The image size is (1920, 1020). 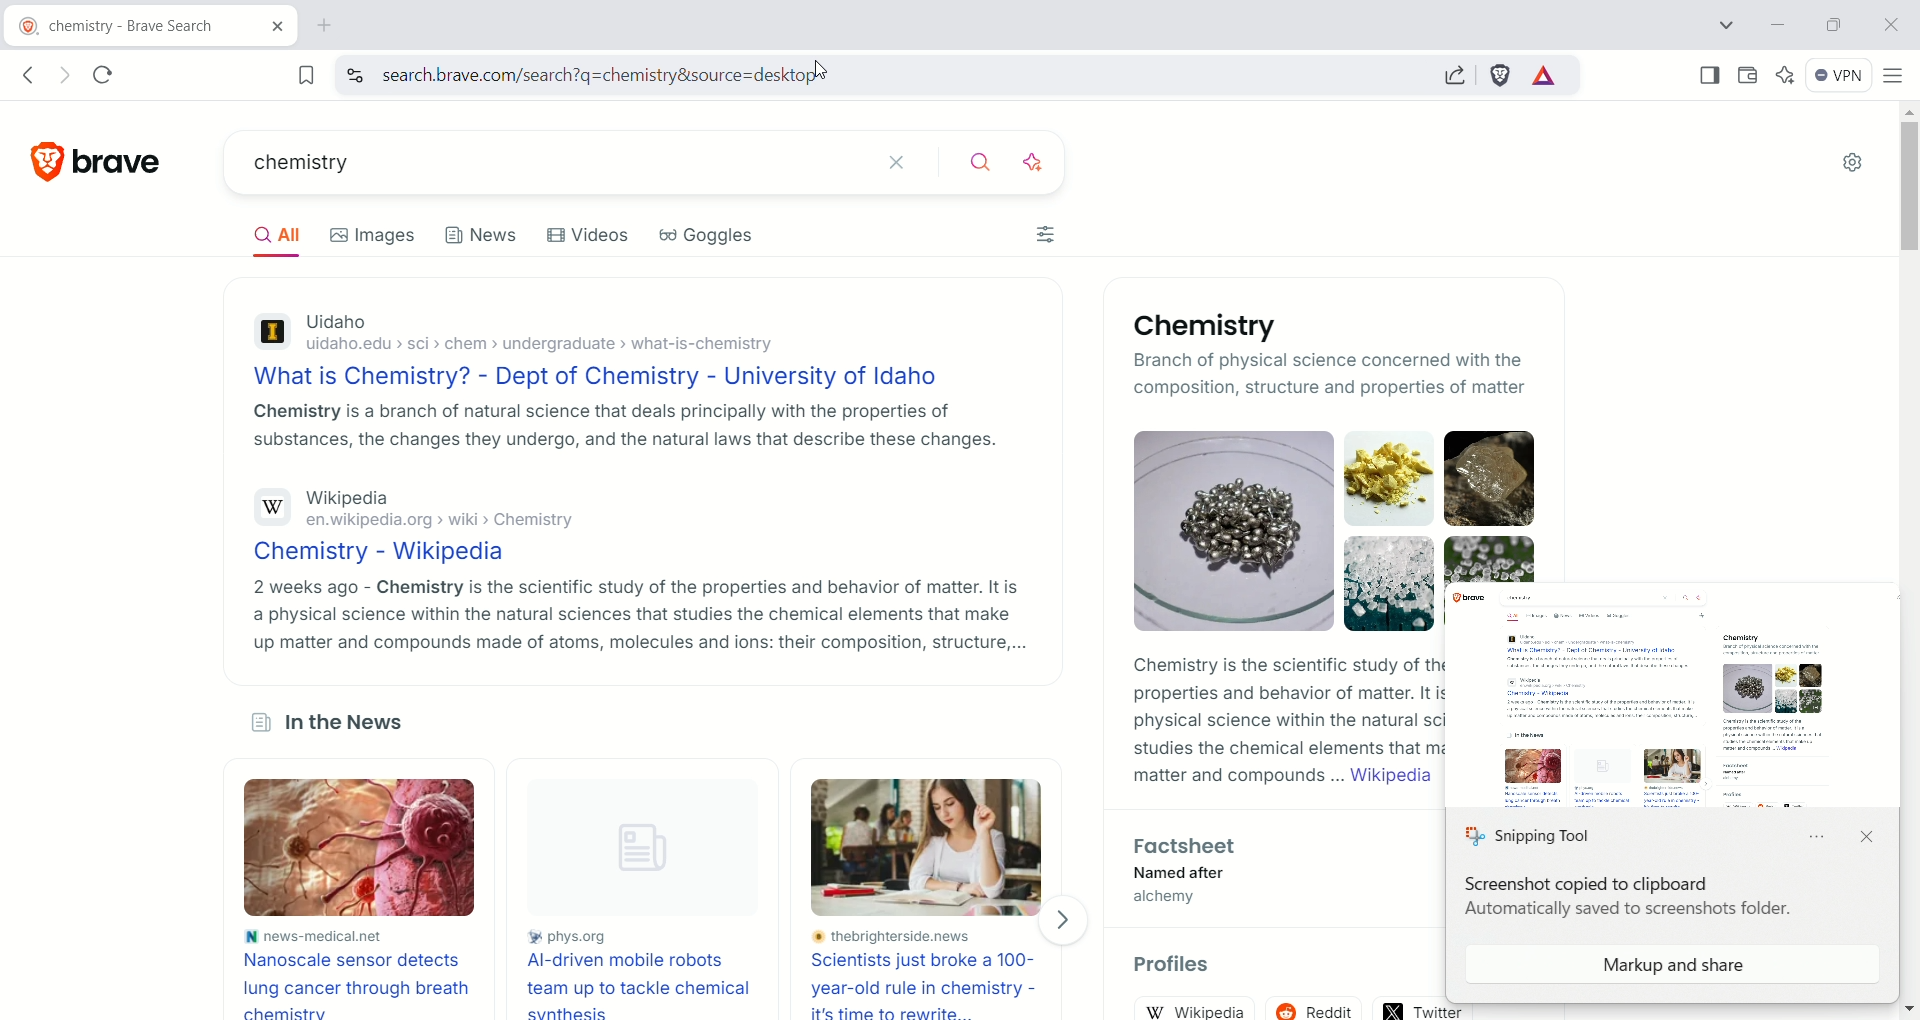 I want to click on leo AI, so click(x=1785, y=75).